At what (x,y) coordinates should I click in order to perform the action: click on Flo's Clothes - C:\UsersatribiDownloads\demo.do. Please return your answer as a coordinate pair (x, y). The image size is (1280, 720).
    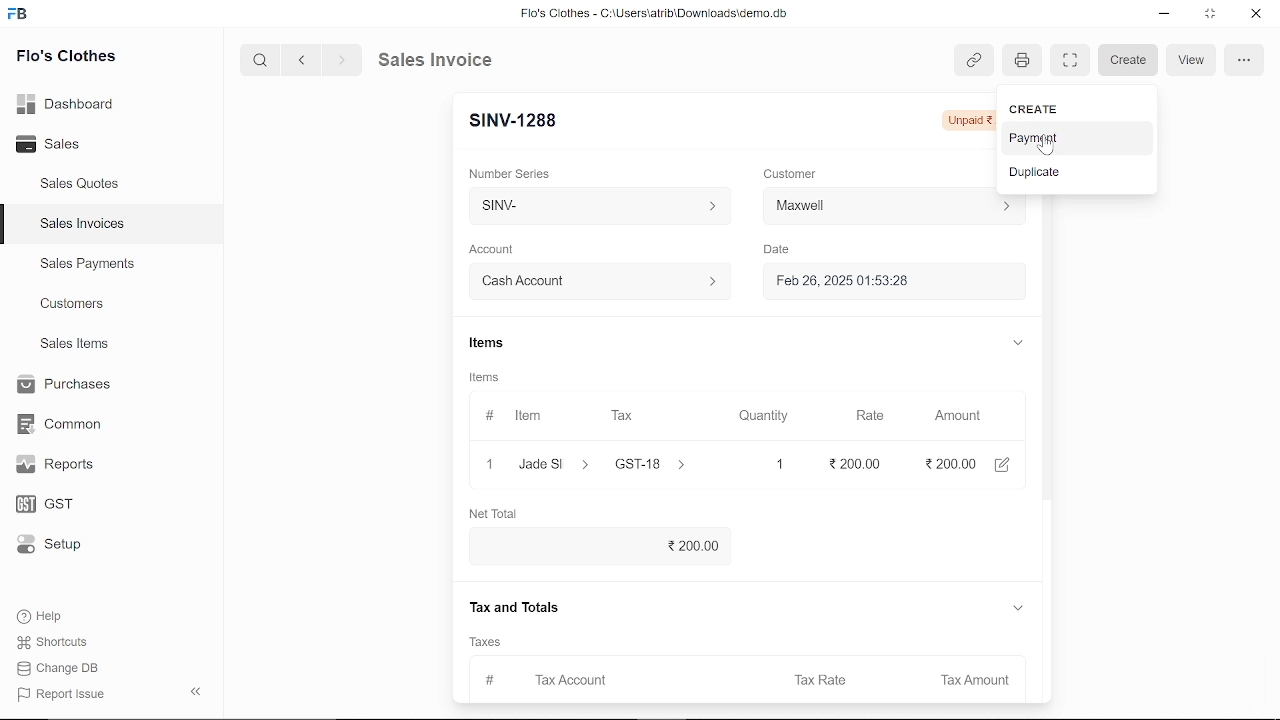
    Looking at the image, I should click on (662, 15).